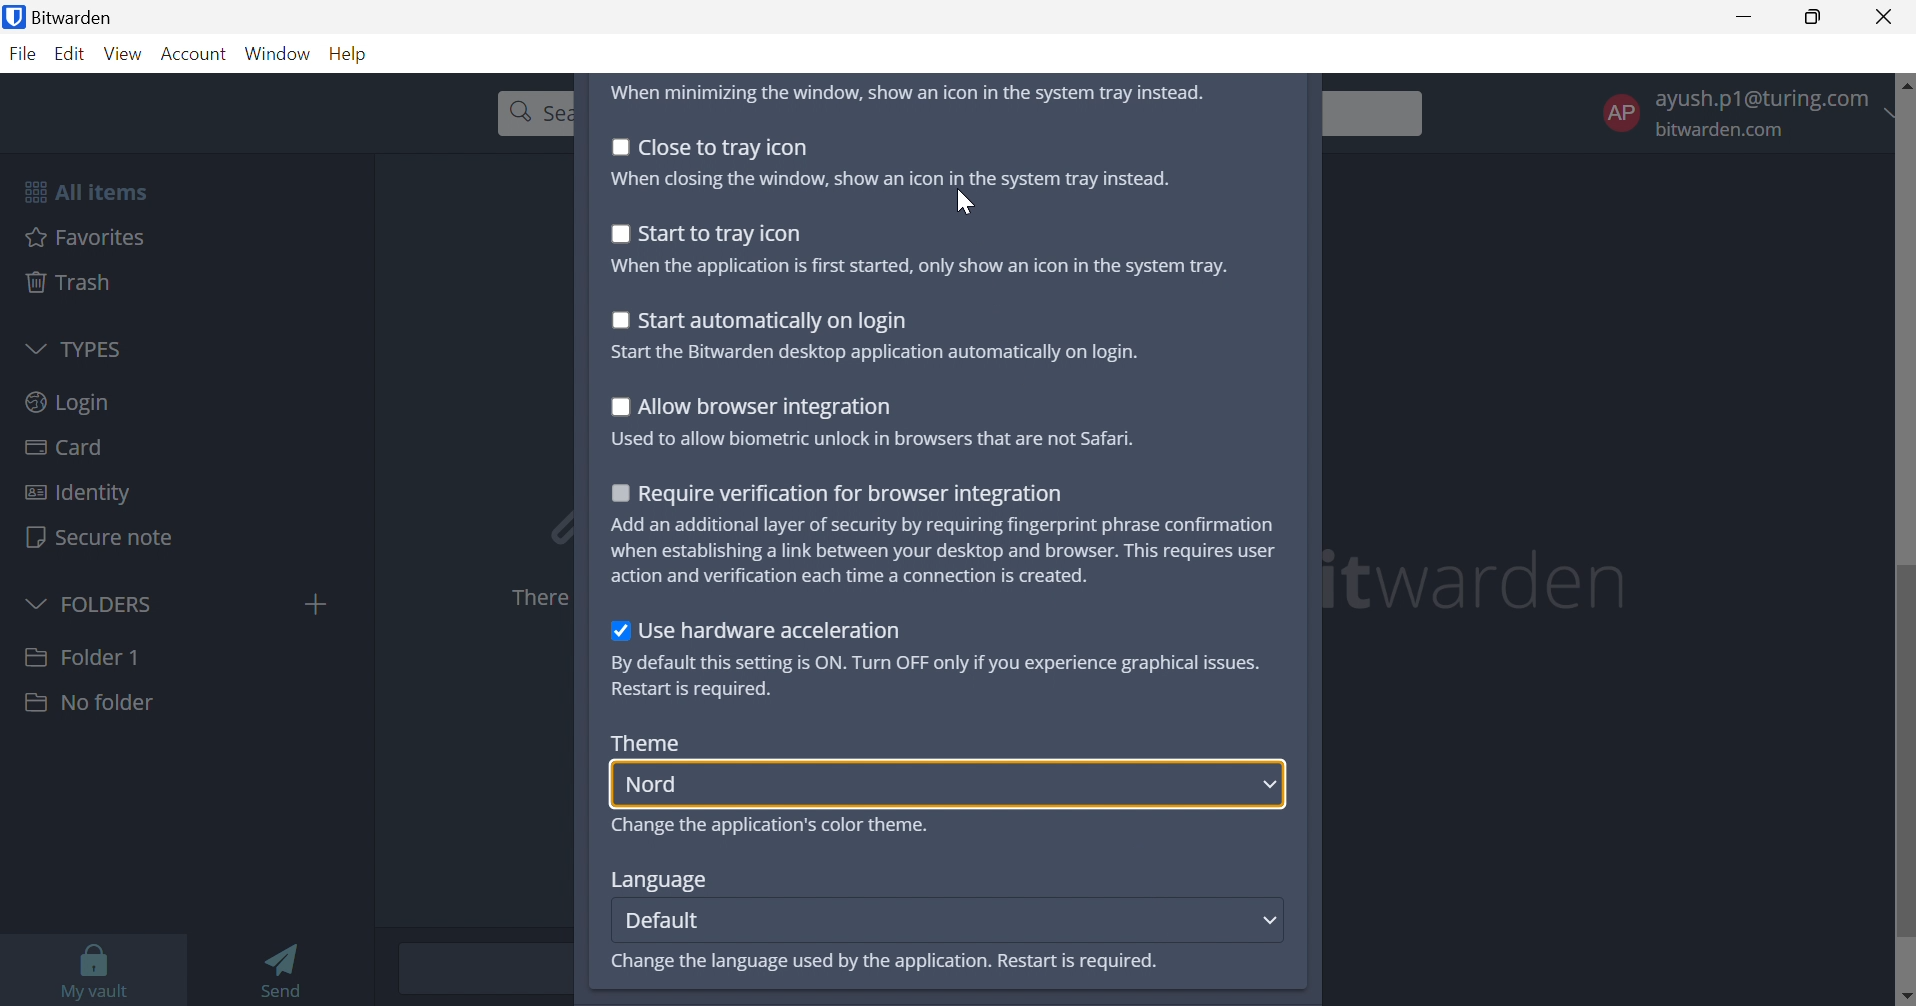 This screenshot has height=1006, width=1916. Describe the element at coordinates (352, 52) in the screenshot. I see `Help` at that location.